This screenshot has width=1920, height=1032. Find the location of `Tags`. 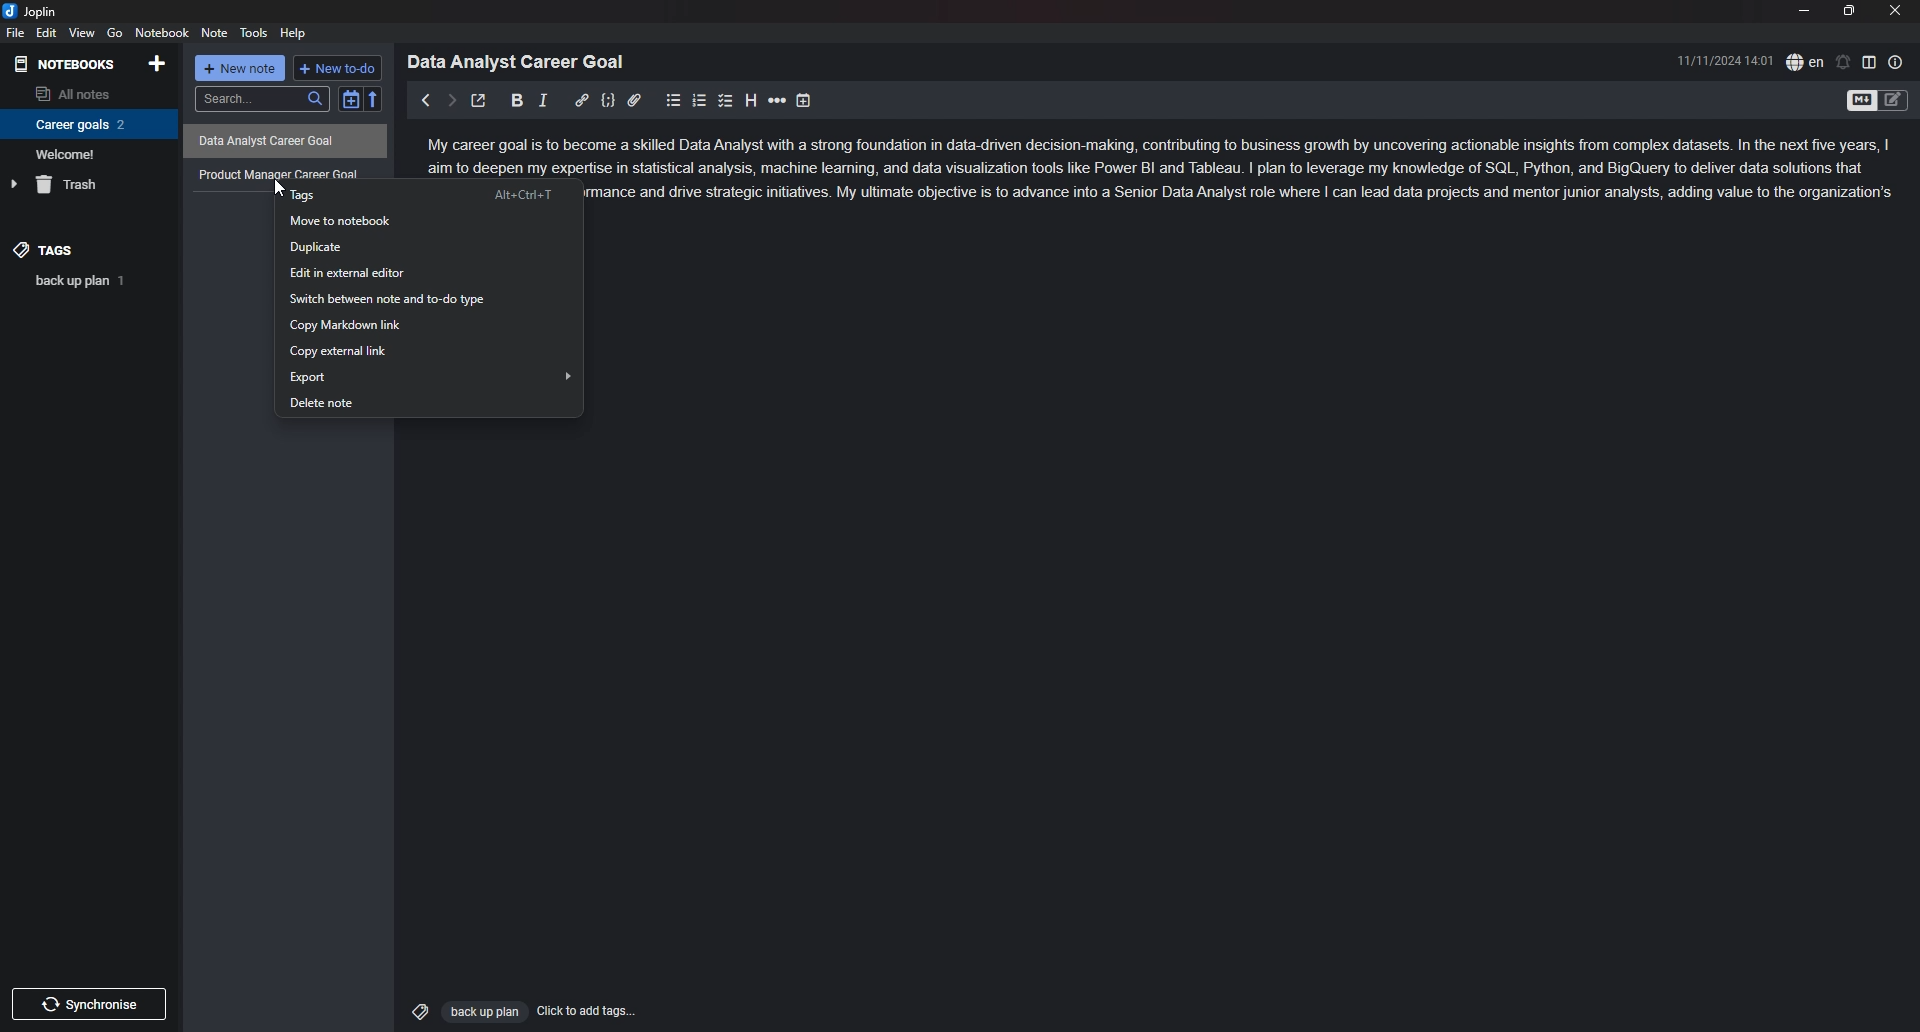

Tags is located at coordinates (415, 1009).